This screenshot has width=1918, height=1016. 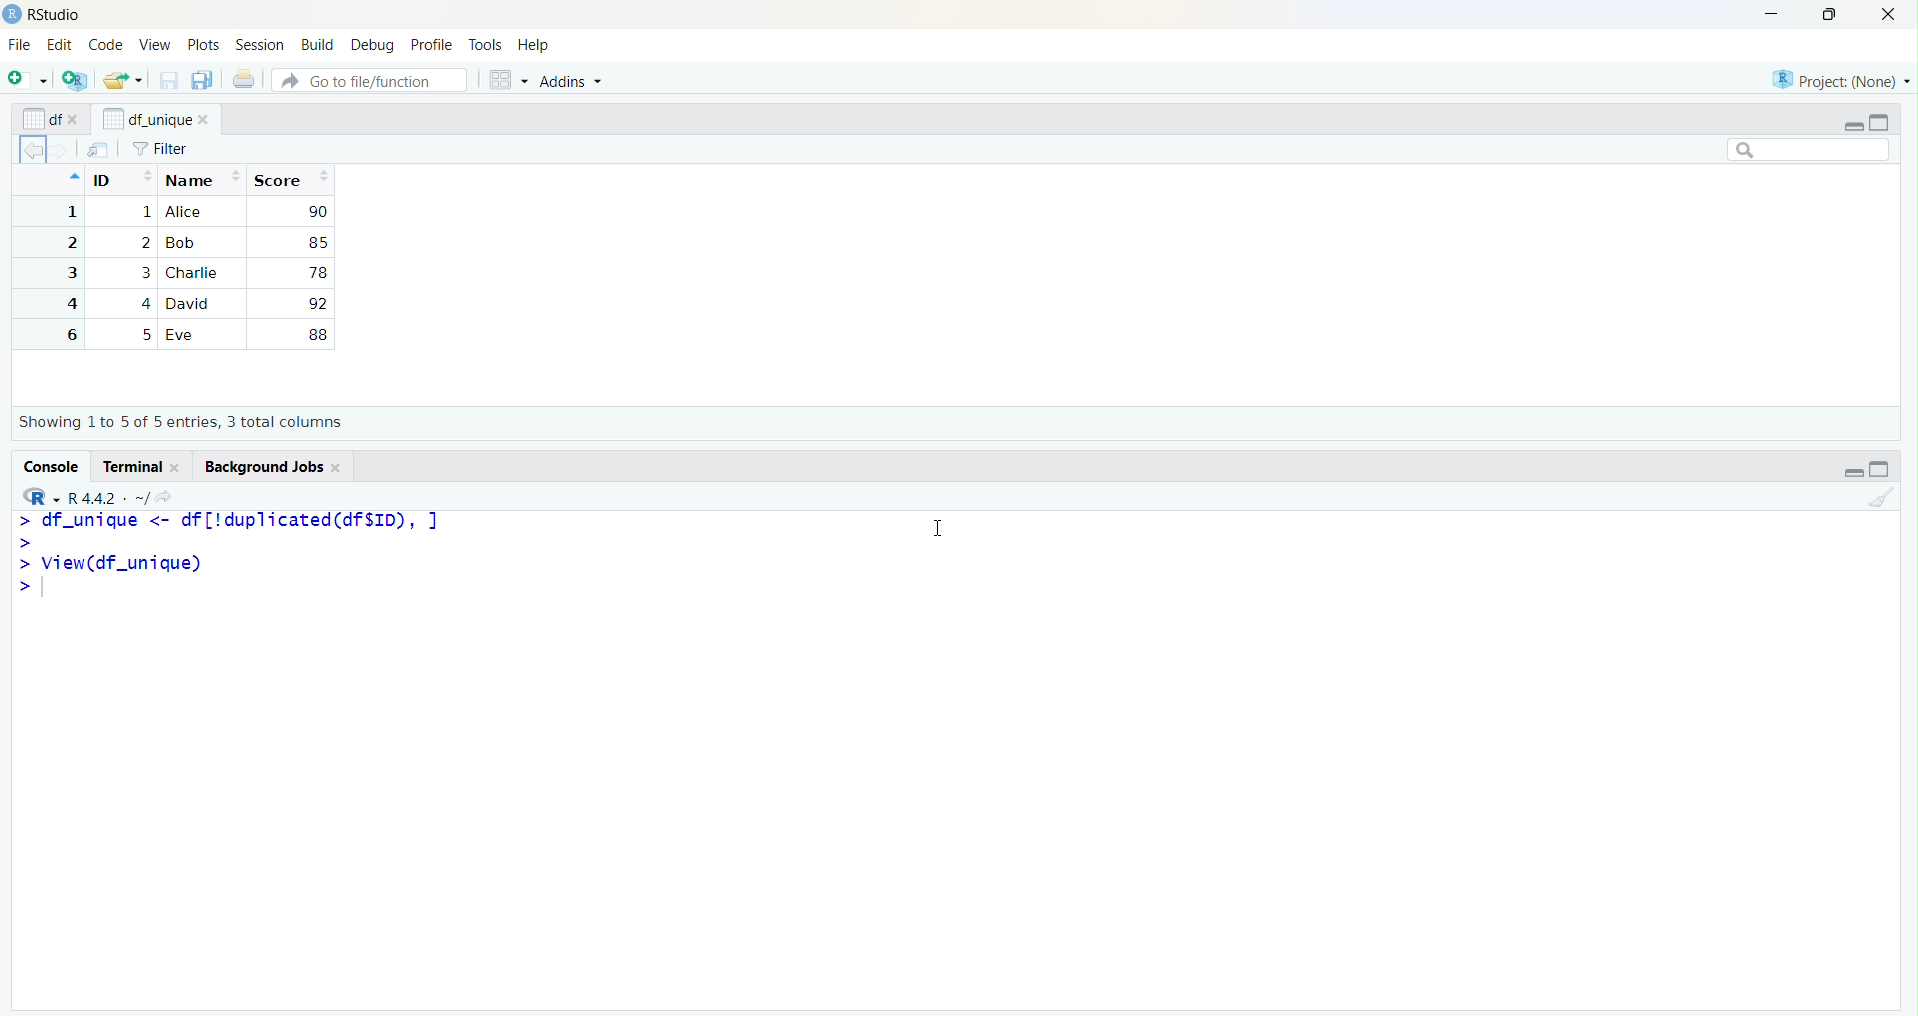 What do you see at coordinates (180, 244) in the screenshot?
I see `Bob` at bounding box center [180, 244].